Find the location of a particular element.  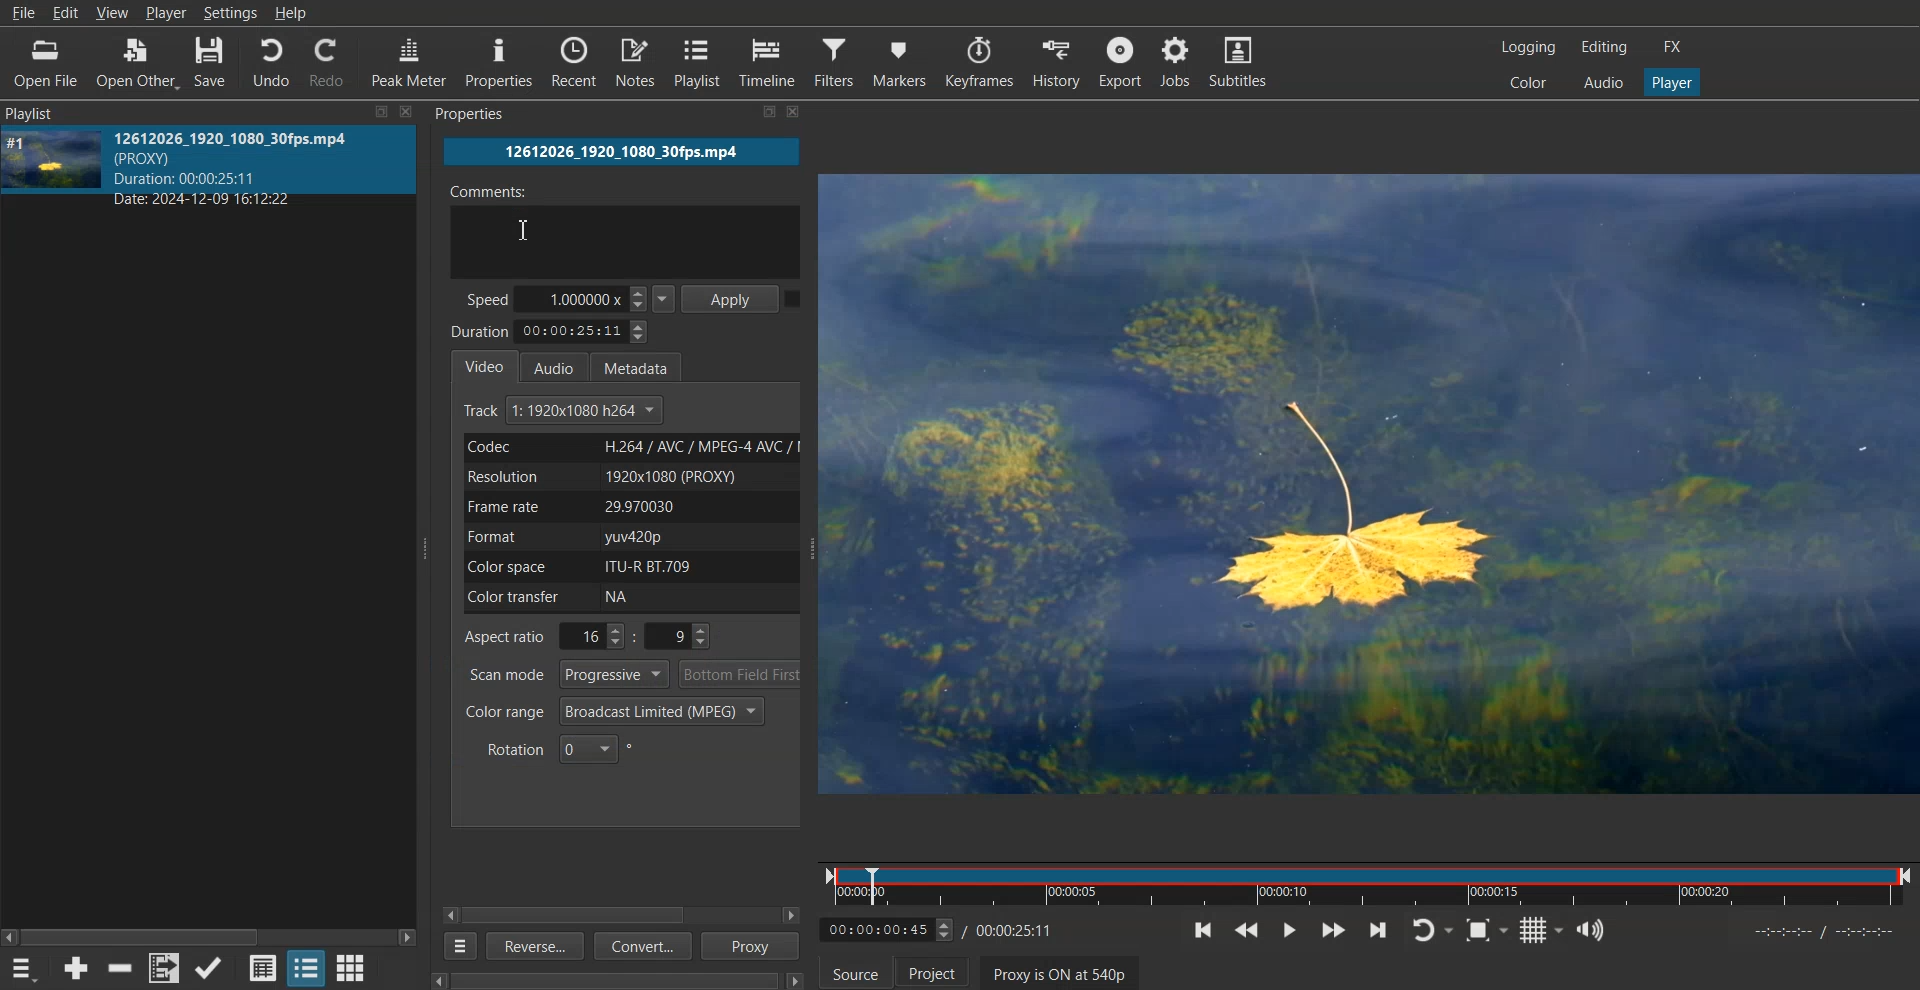

Codec is located at coordinates (627, 447).